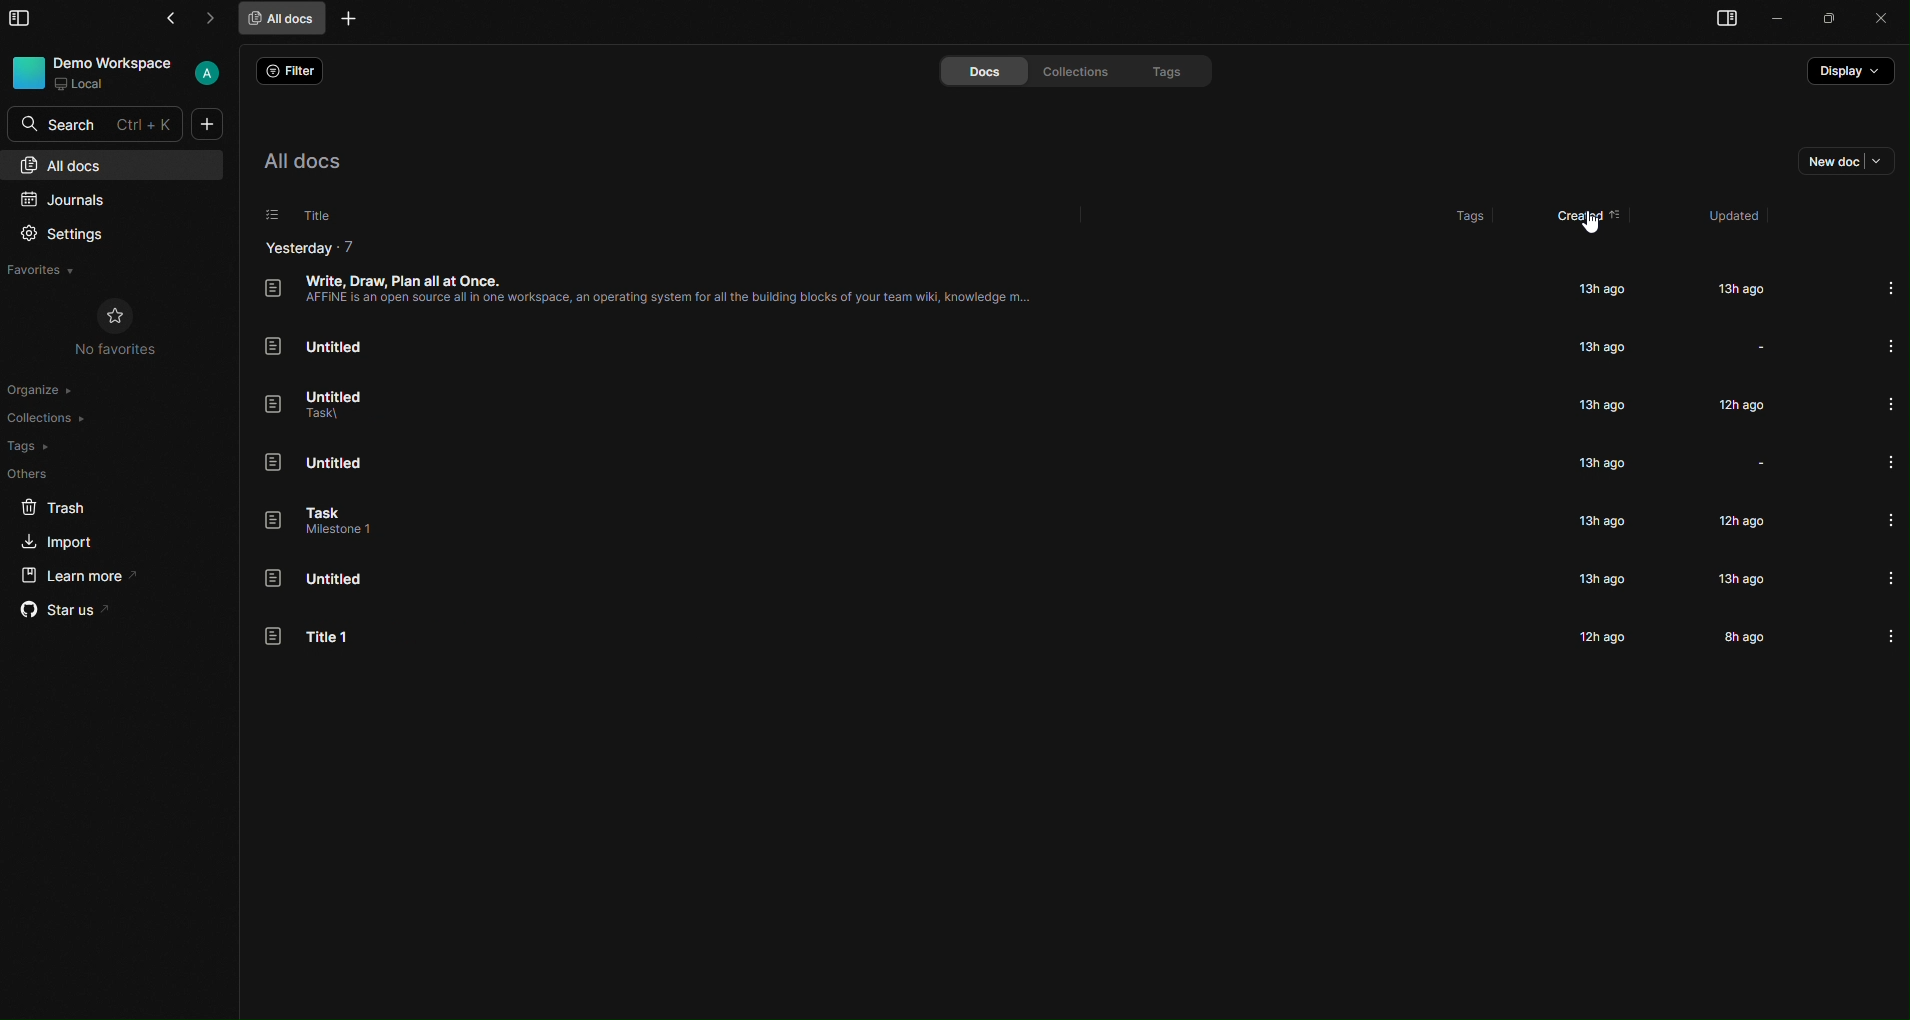 The height and width of the screenshot is (1020, 1910). I want to click on no favorites , so click(125, 329).